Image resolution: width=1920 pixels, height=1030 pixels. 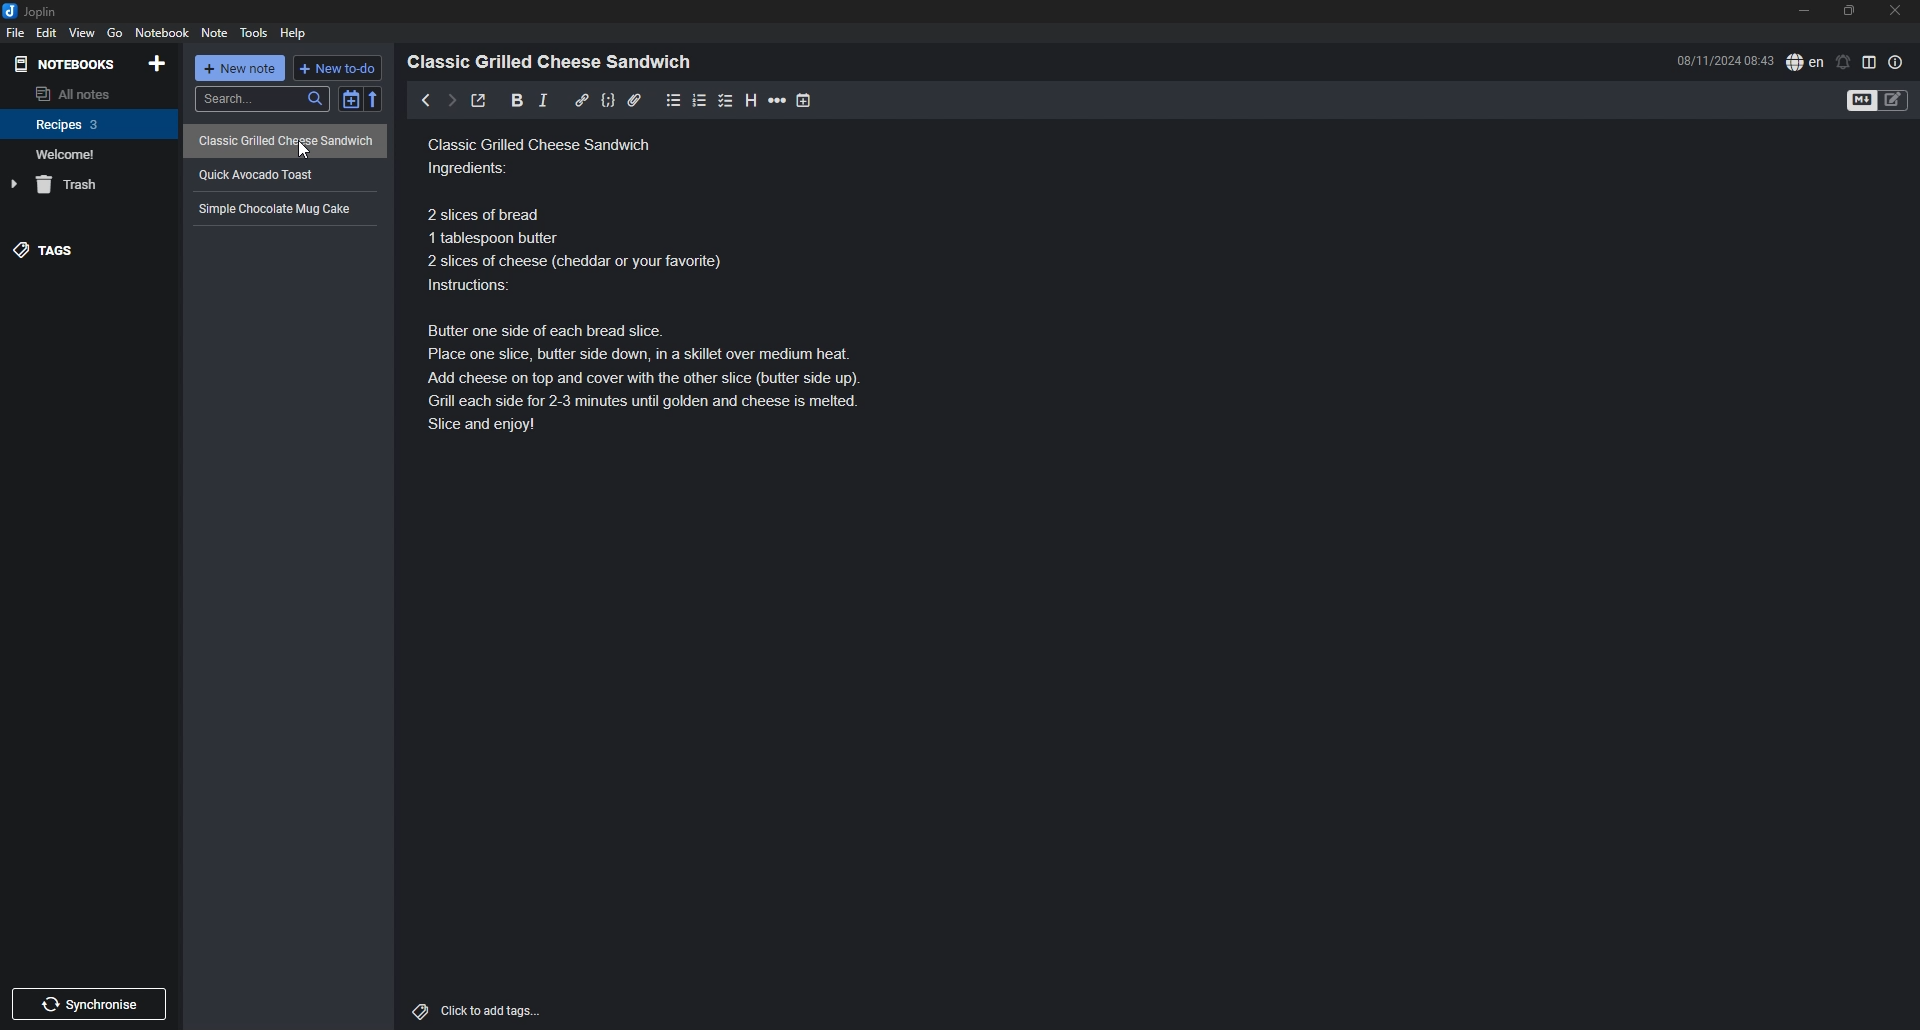 What do you see at coordinates (778, 100) in the screenshot?
I see `horizontal rule` at bounding box center [778, 100].